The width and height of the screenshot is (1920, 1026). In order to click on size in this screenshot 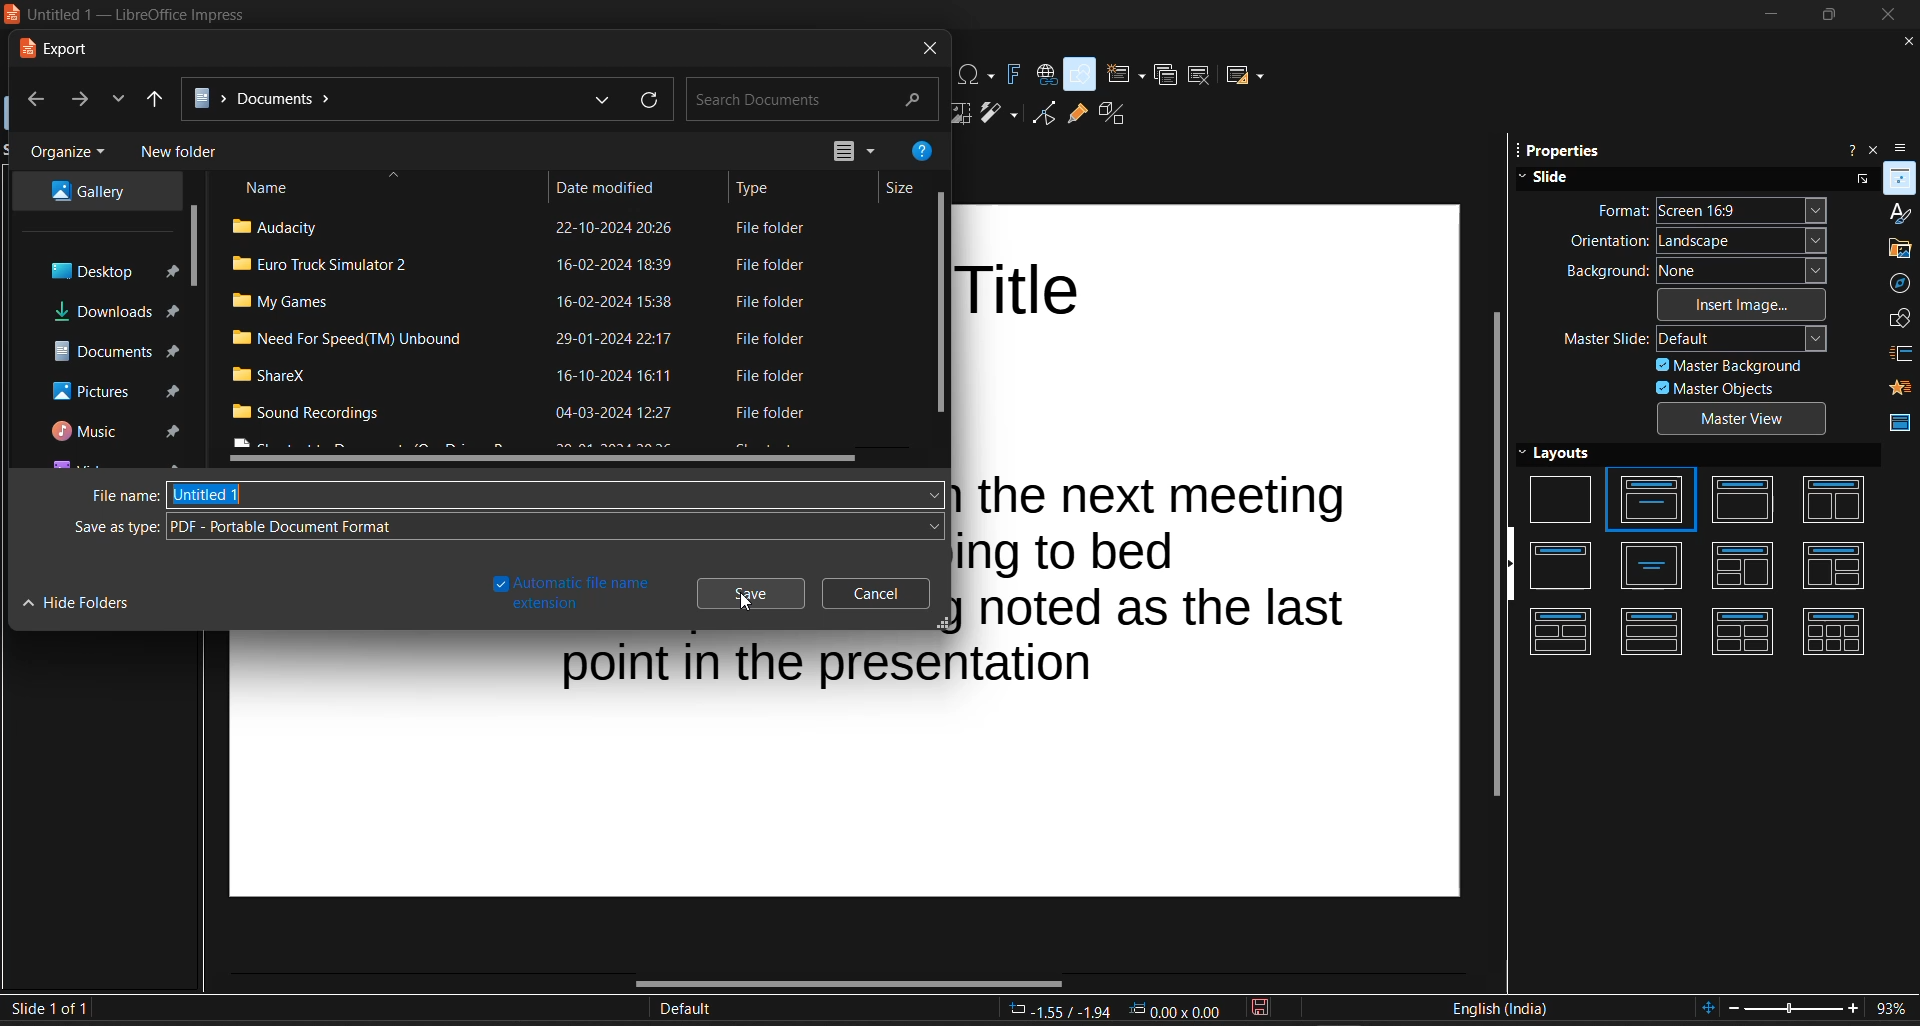, I will do `click(899, 188)`.